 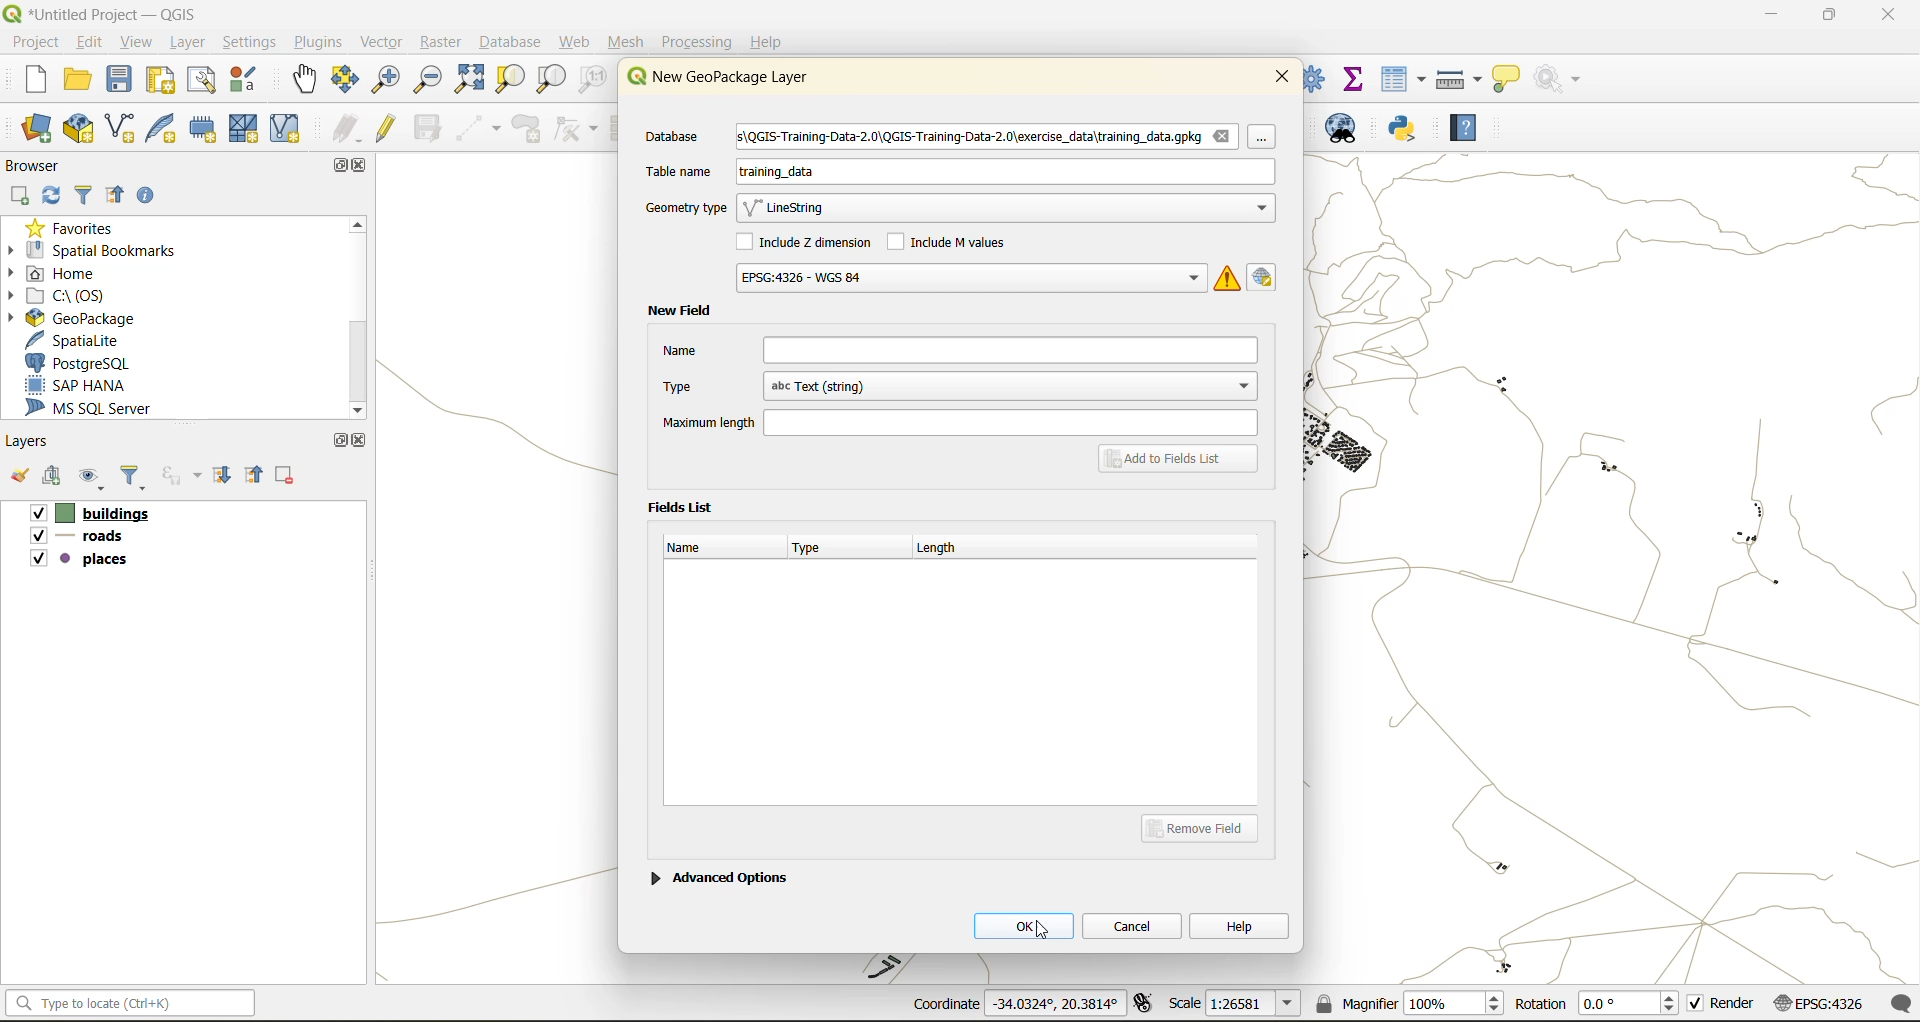 I want to click on coordinates, so click(x=1014, y=1005).